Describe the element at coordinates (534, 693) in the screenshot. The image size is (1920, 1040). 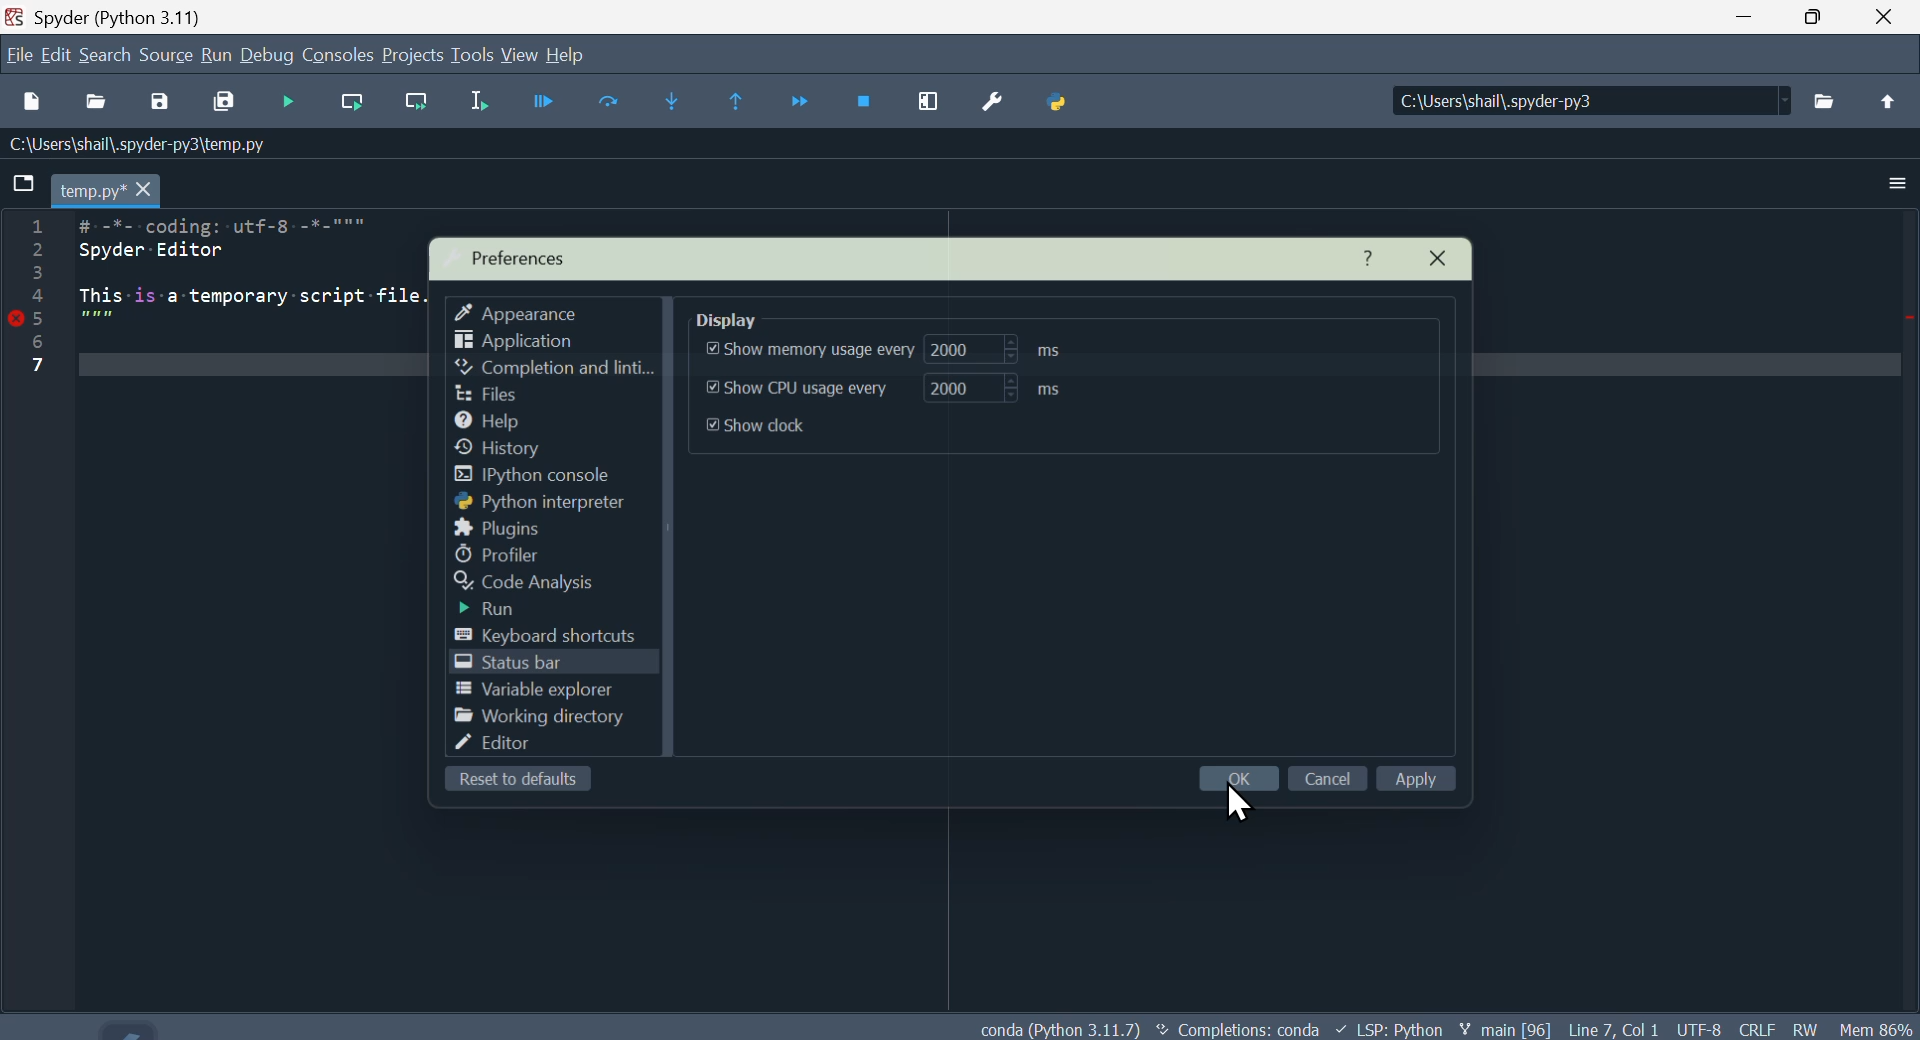
I see `Variable explorer` at that location.